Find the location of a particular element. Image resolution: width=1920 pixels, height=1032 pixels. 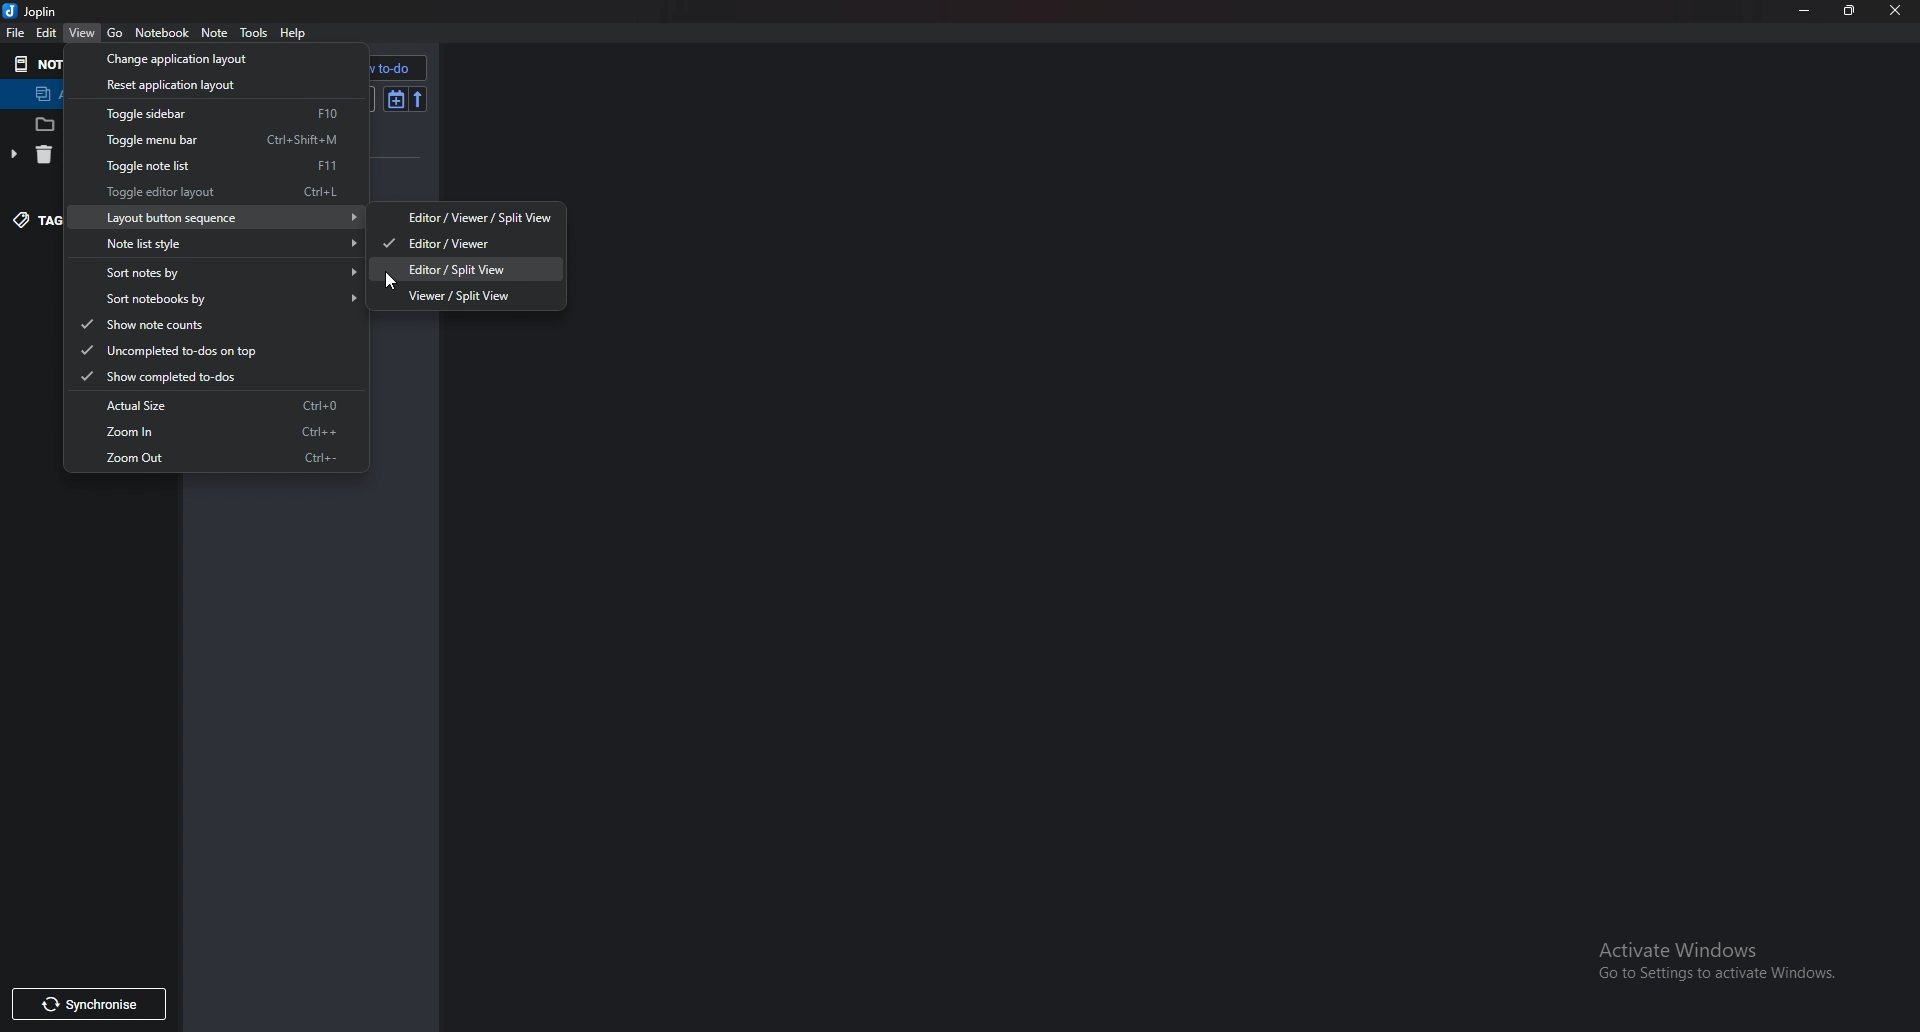

help is located at coordinates (299, 32).